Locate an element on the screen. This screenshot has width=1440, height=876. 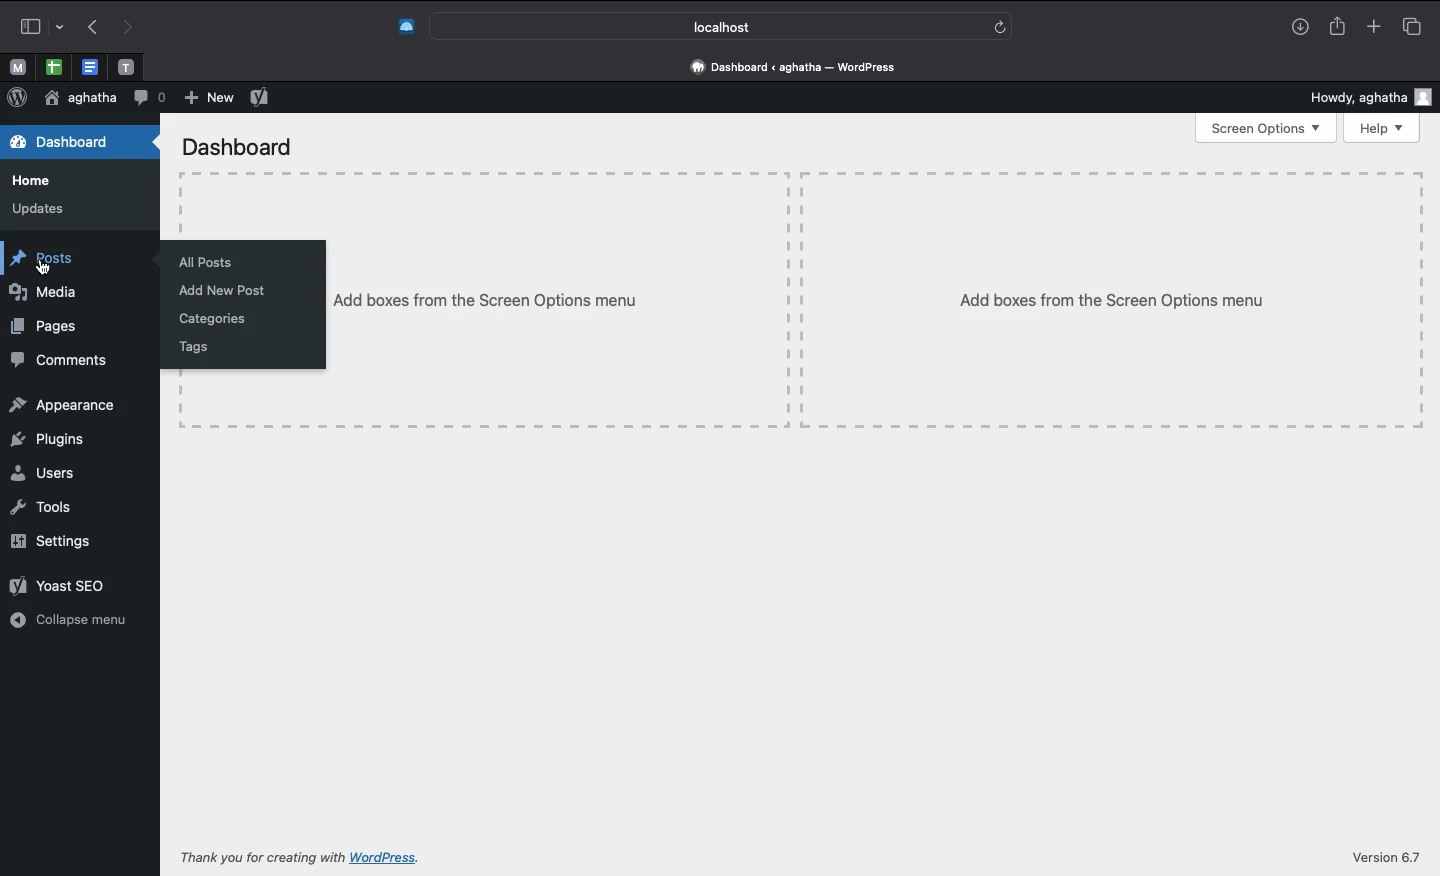
Extensions is located at coordinates (395, 28).